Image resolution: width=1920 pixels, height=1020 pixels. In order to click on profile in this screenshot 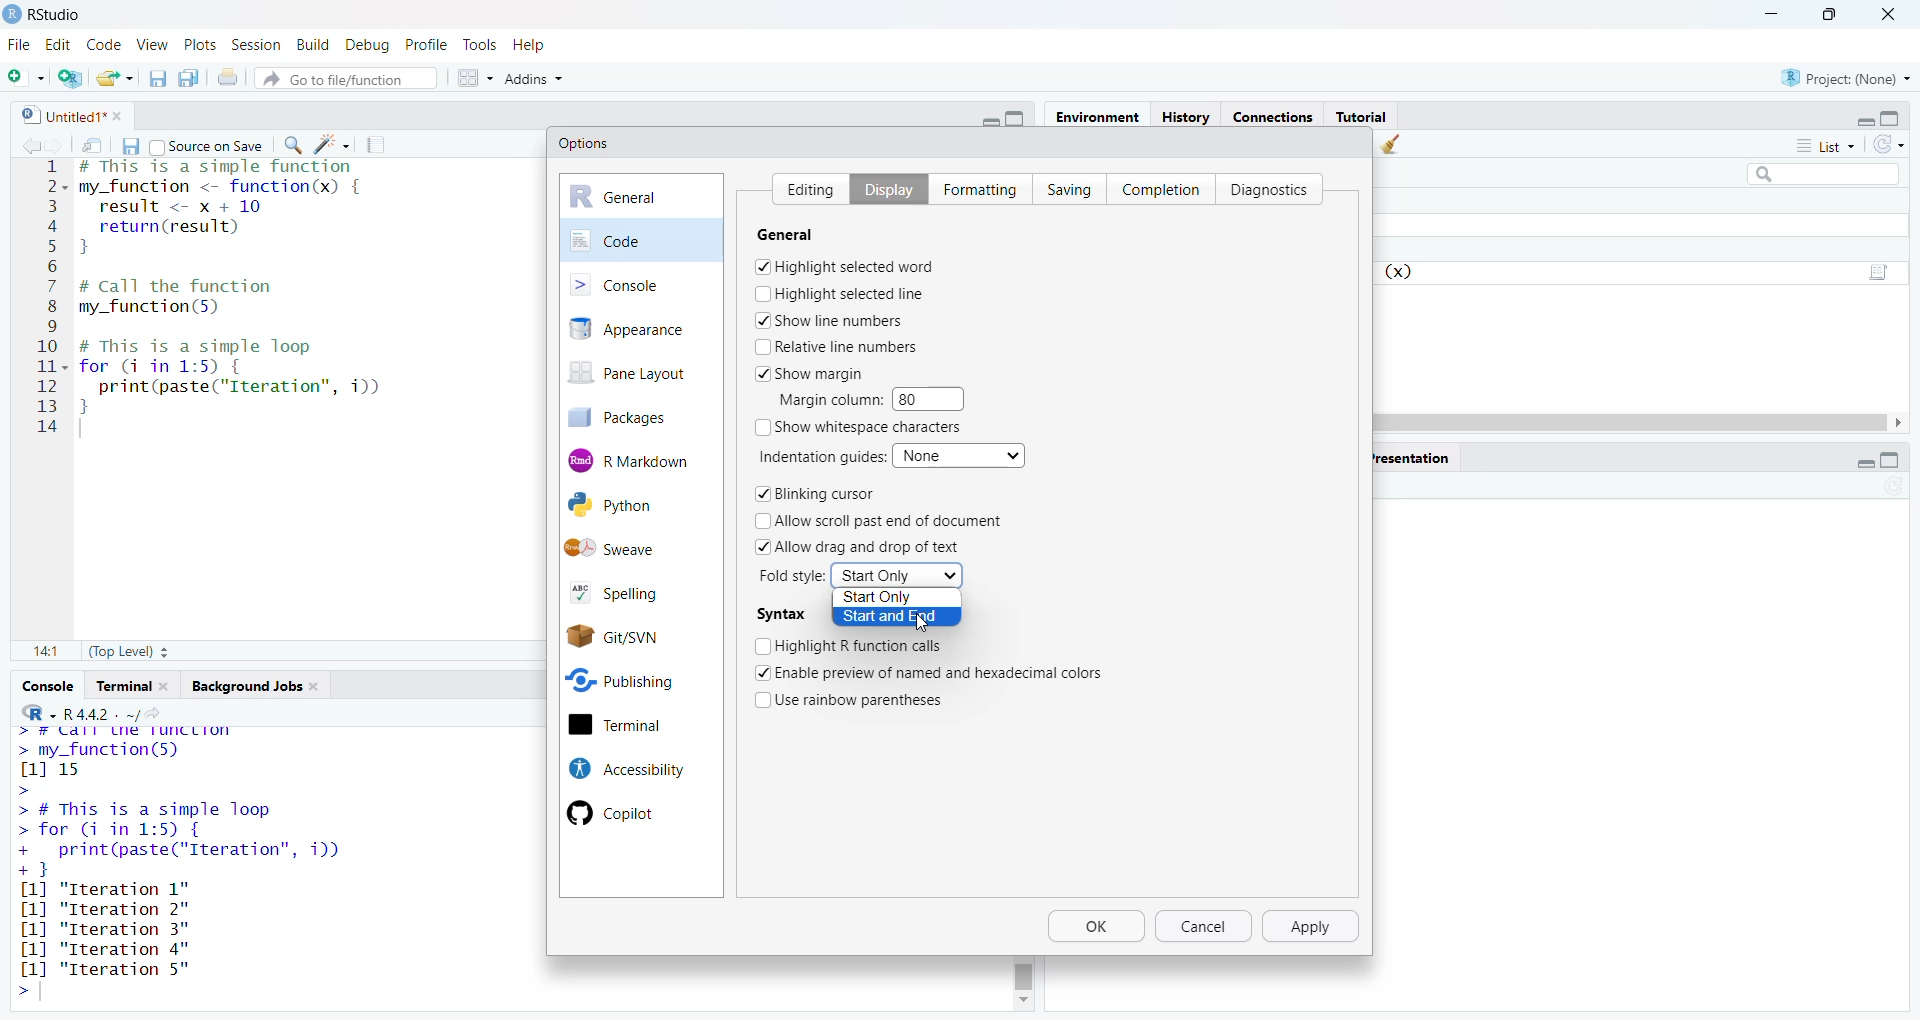, I will do `click(430, 43)`.